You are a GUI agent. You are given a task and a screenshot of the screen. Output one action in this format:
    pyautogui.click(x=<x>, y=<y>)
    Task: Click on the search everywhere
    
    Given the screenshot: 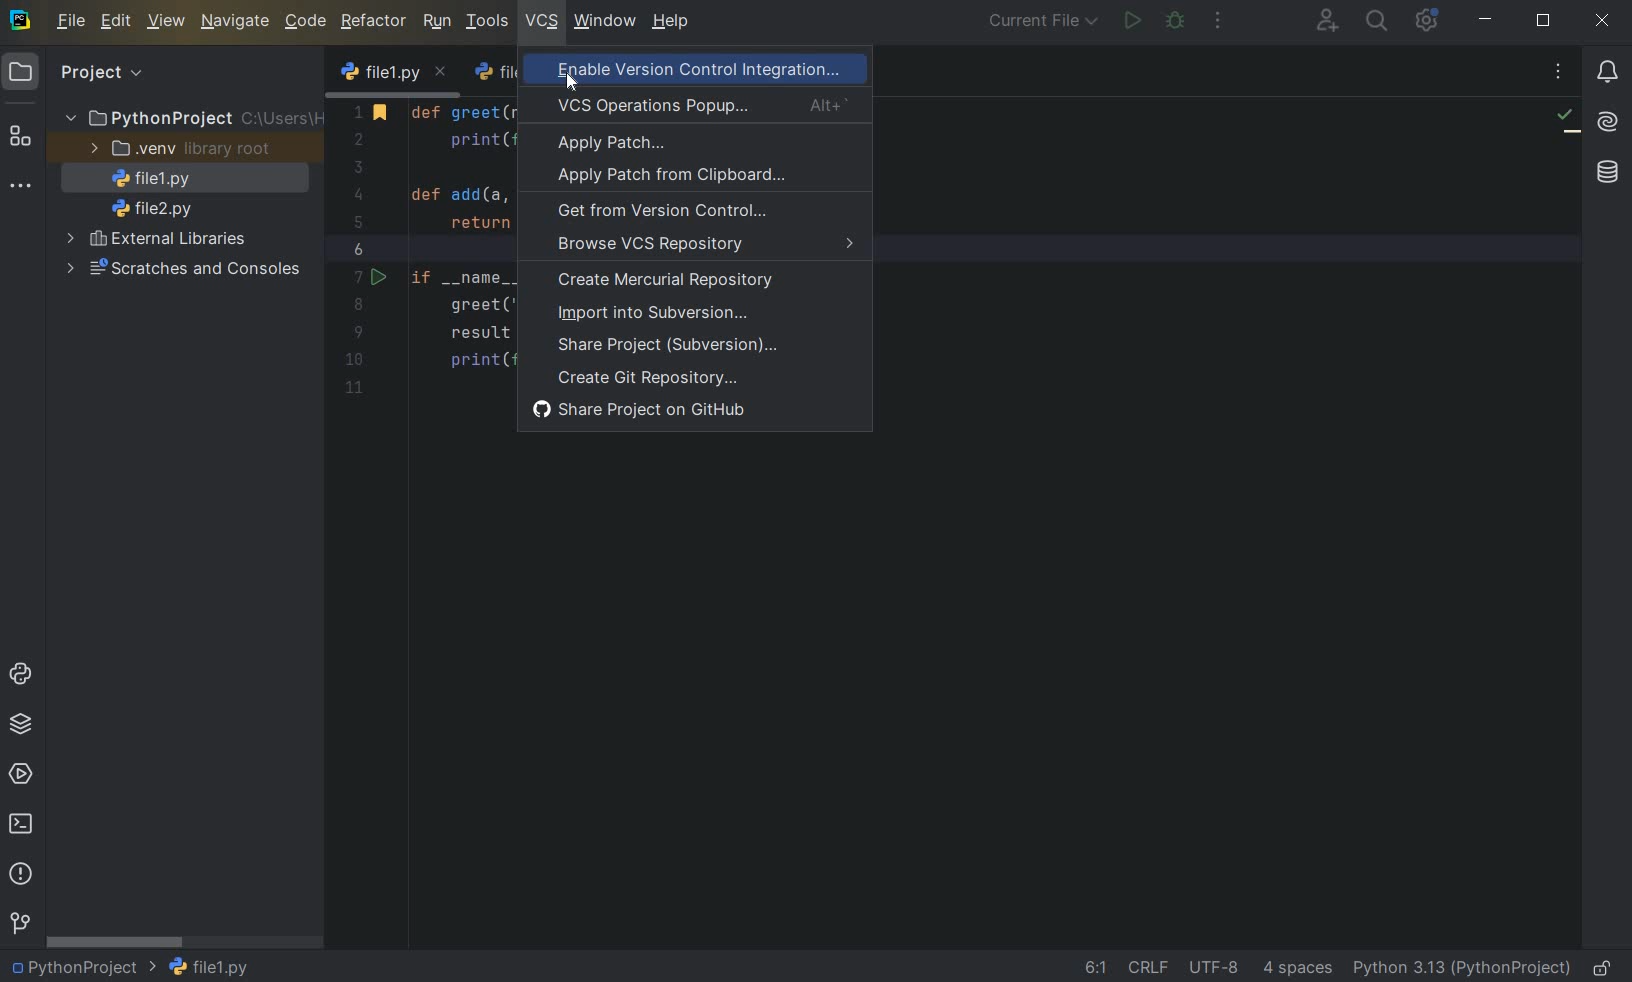 What is the action you would take?
    pyautogui.click(x=1378, y=20)
    